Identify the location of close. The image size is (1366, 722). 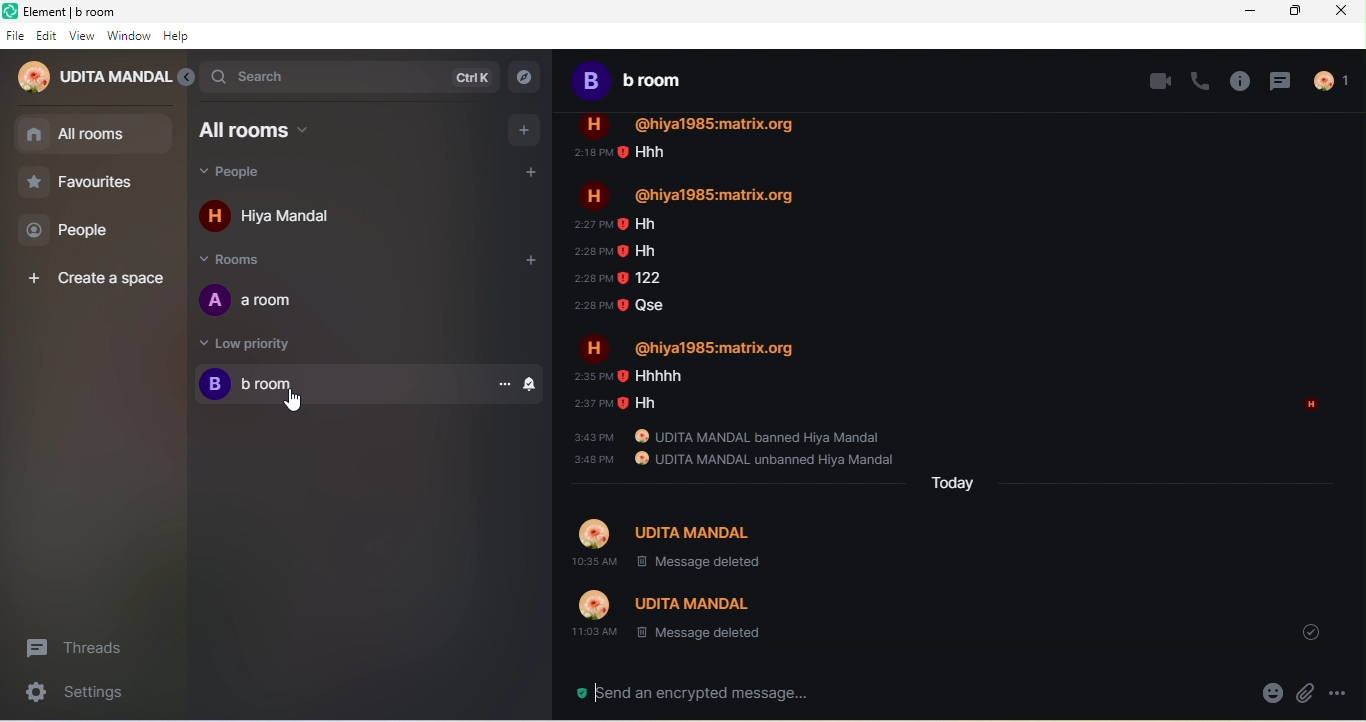
(1345, 13).